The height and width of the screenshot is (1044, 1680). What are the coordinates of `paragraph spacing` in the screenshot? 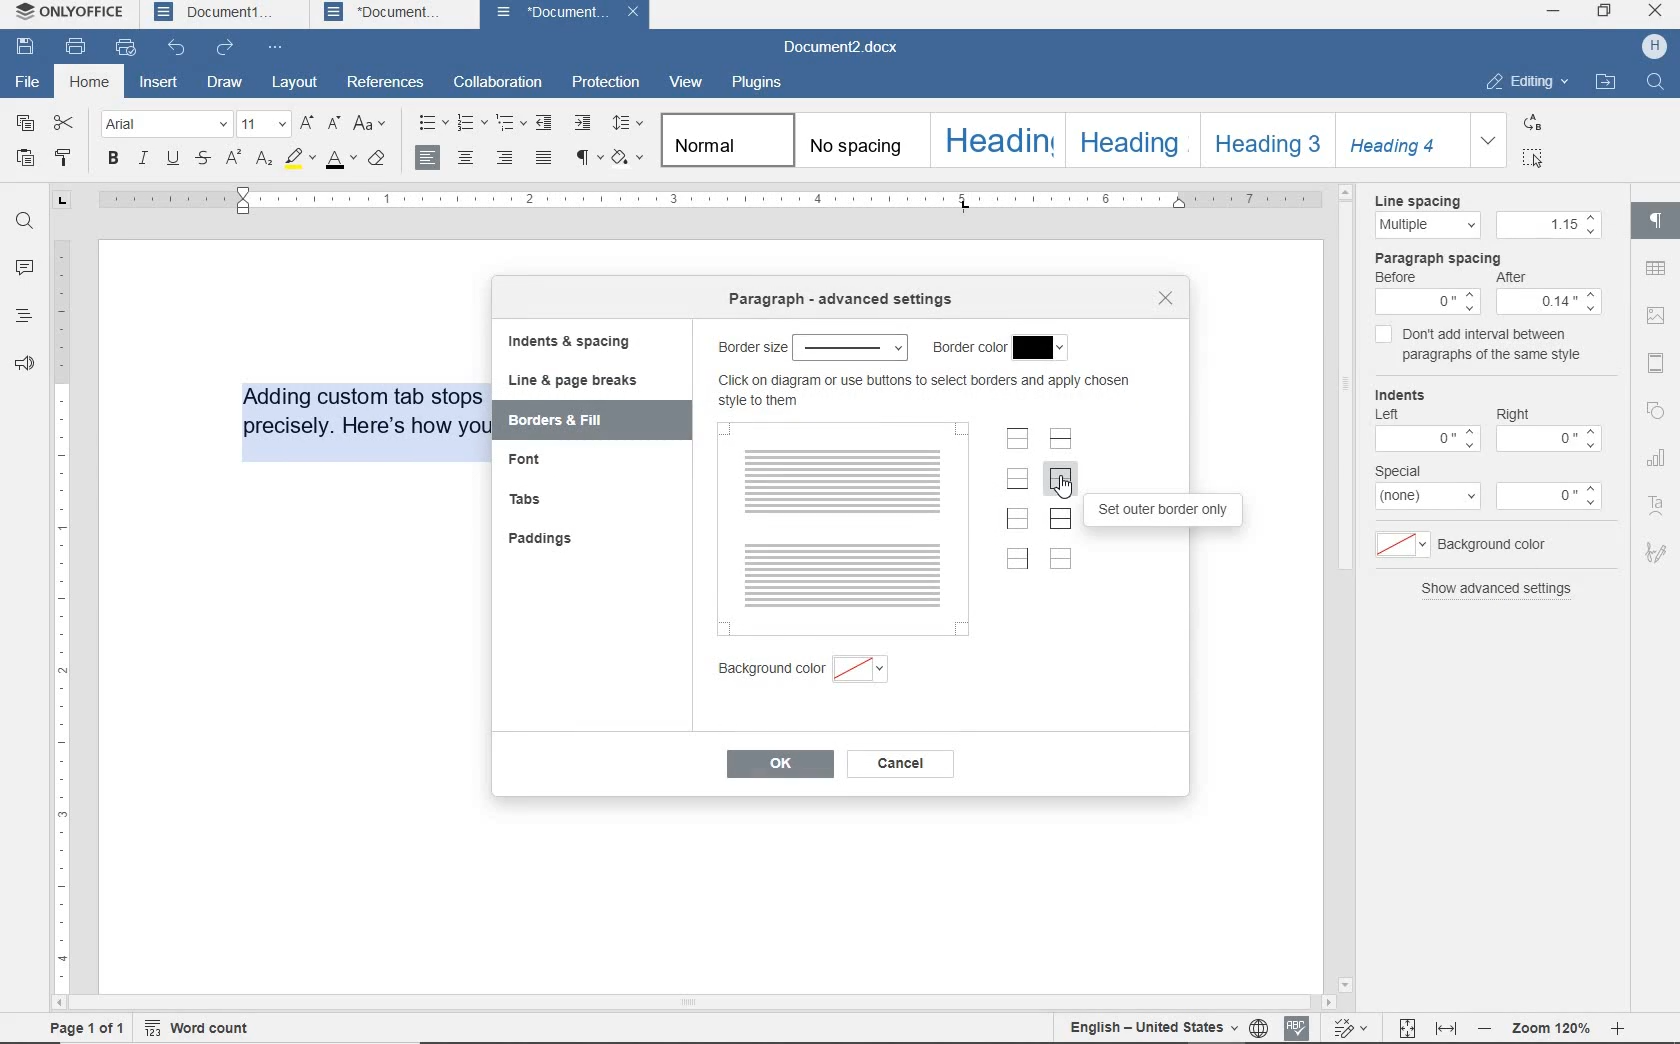 It's located at (1440, 257).